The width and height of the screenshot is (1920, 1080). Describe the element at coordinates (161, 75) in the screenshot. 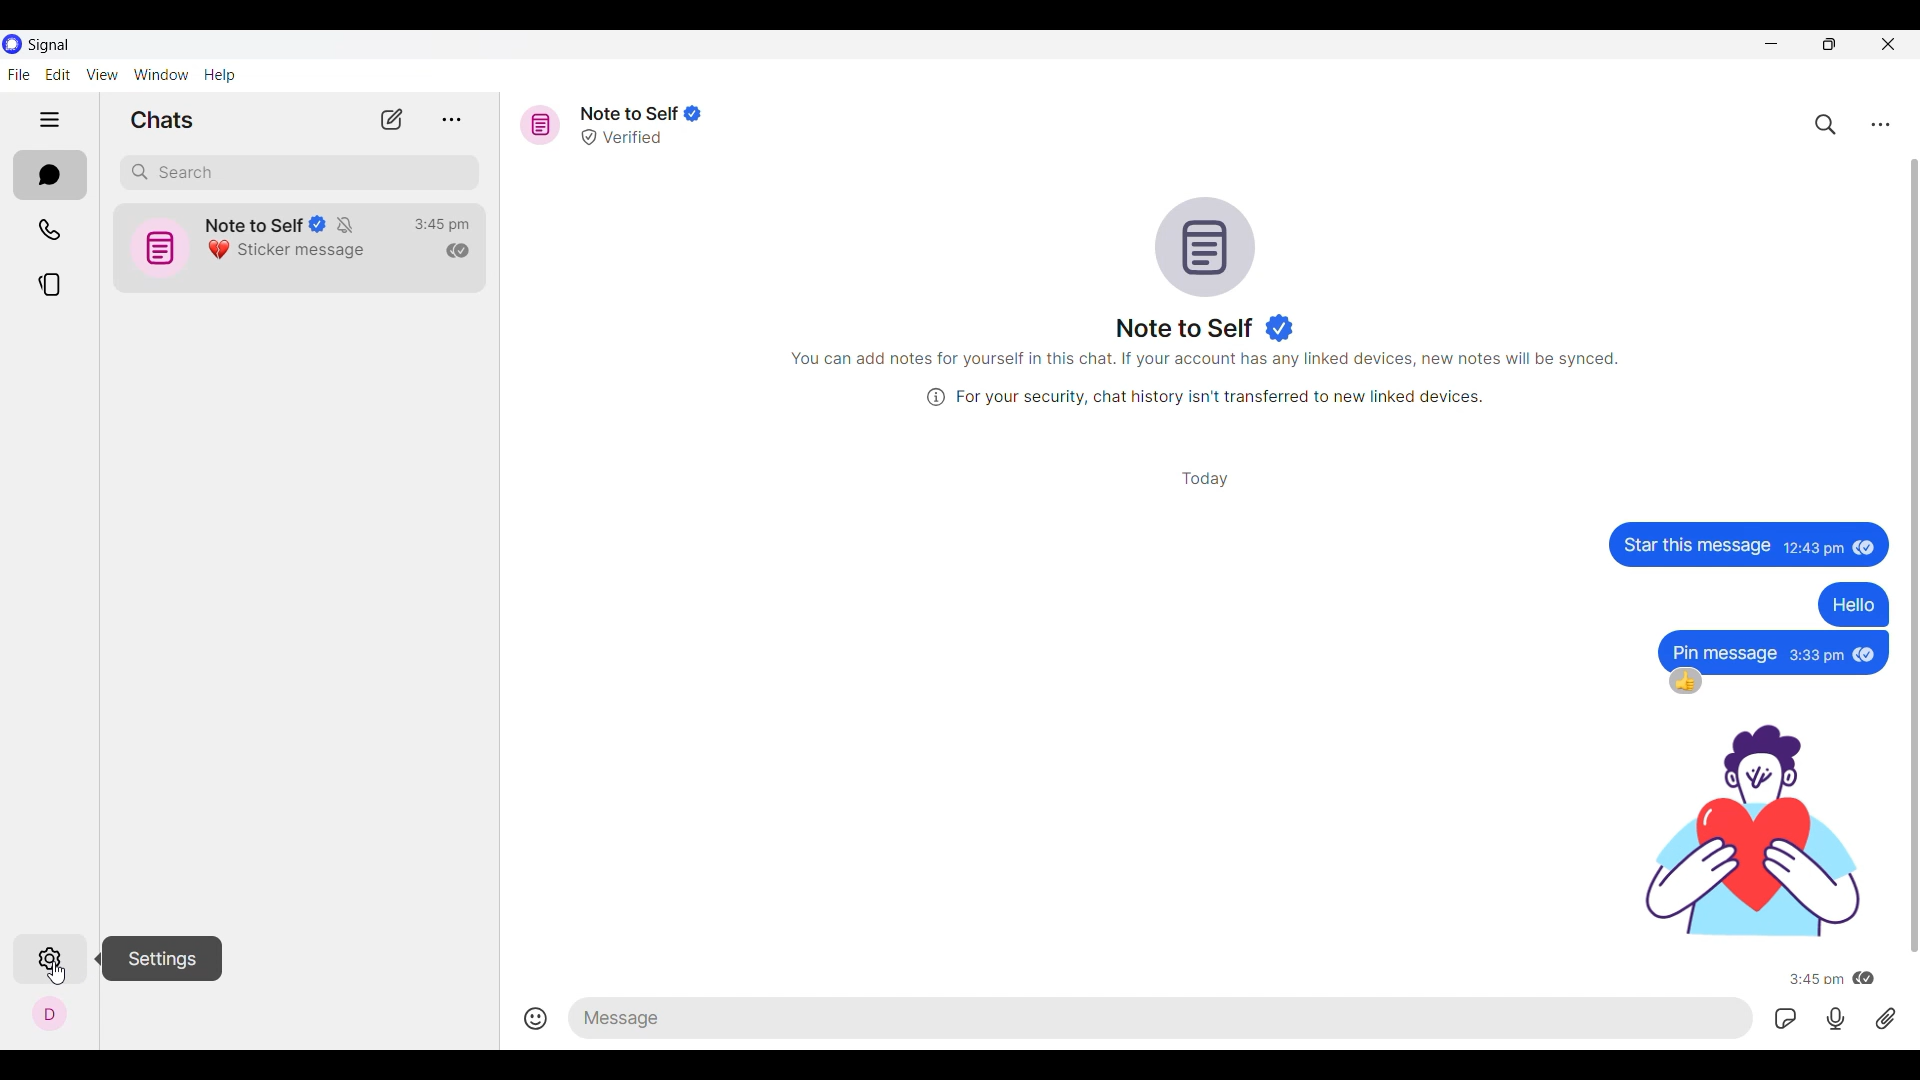

I see `Window menu` at that location.